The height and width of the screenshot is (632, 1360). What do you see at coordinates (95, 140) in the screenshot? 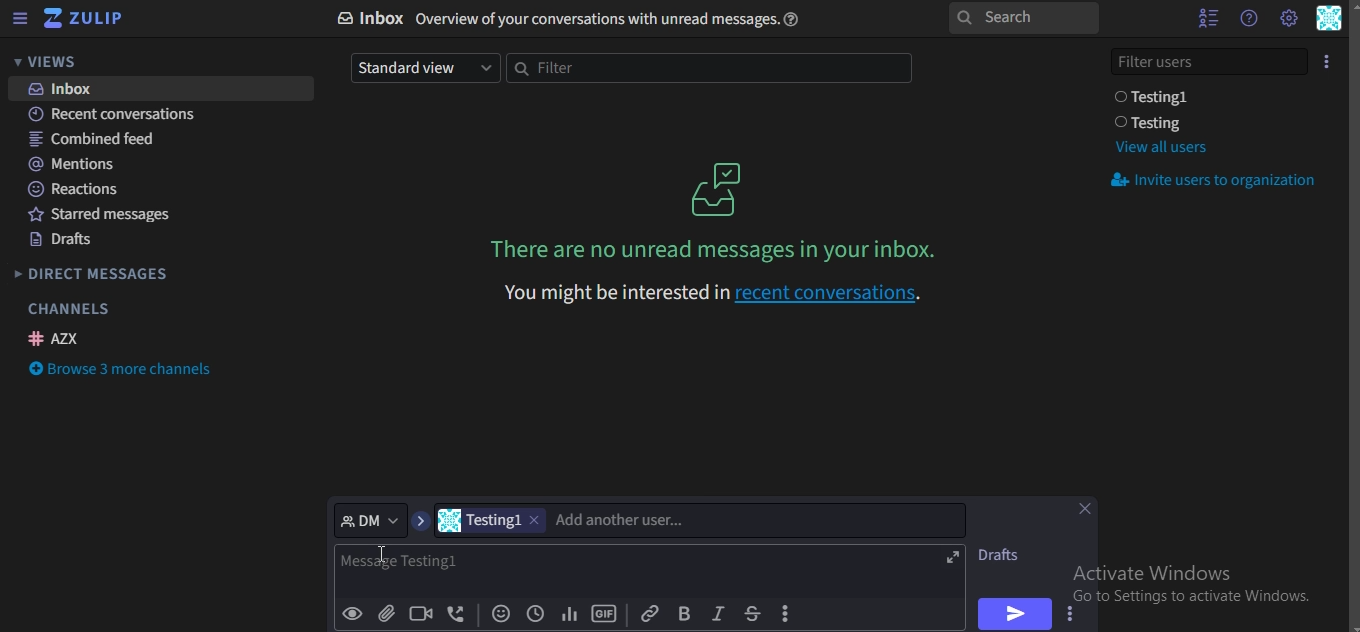
I see `combined feed` at bounding box center [95, 140].